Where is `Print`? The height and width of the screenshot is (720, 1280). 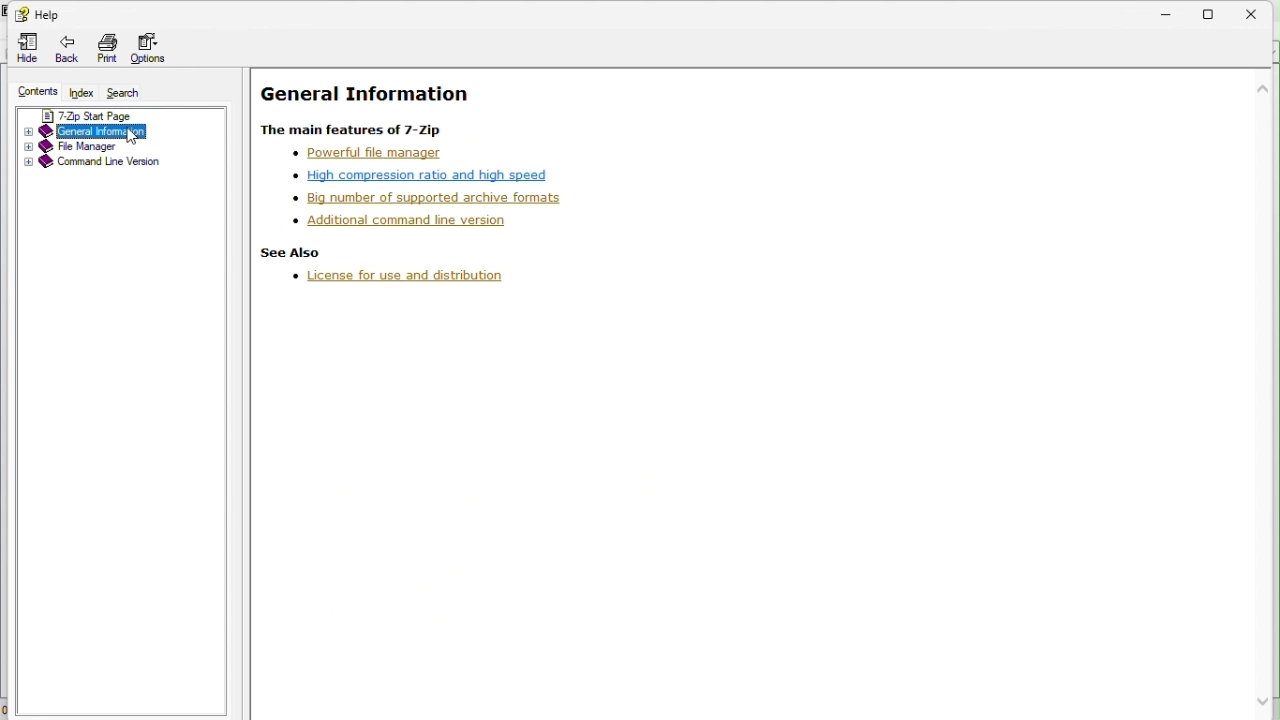 Print is located at coordinates (105, 48).